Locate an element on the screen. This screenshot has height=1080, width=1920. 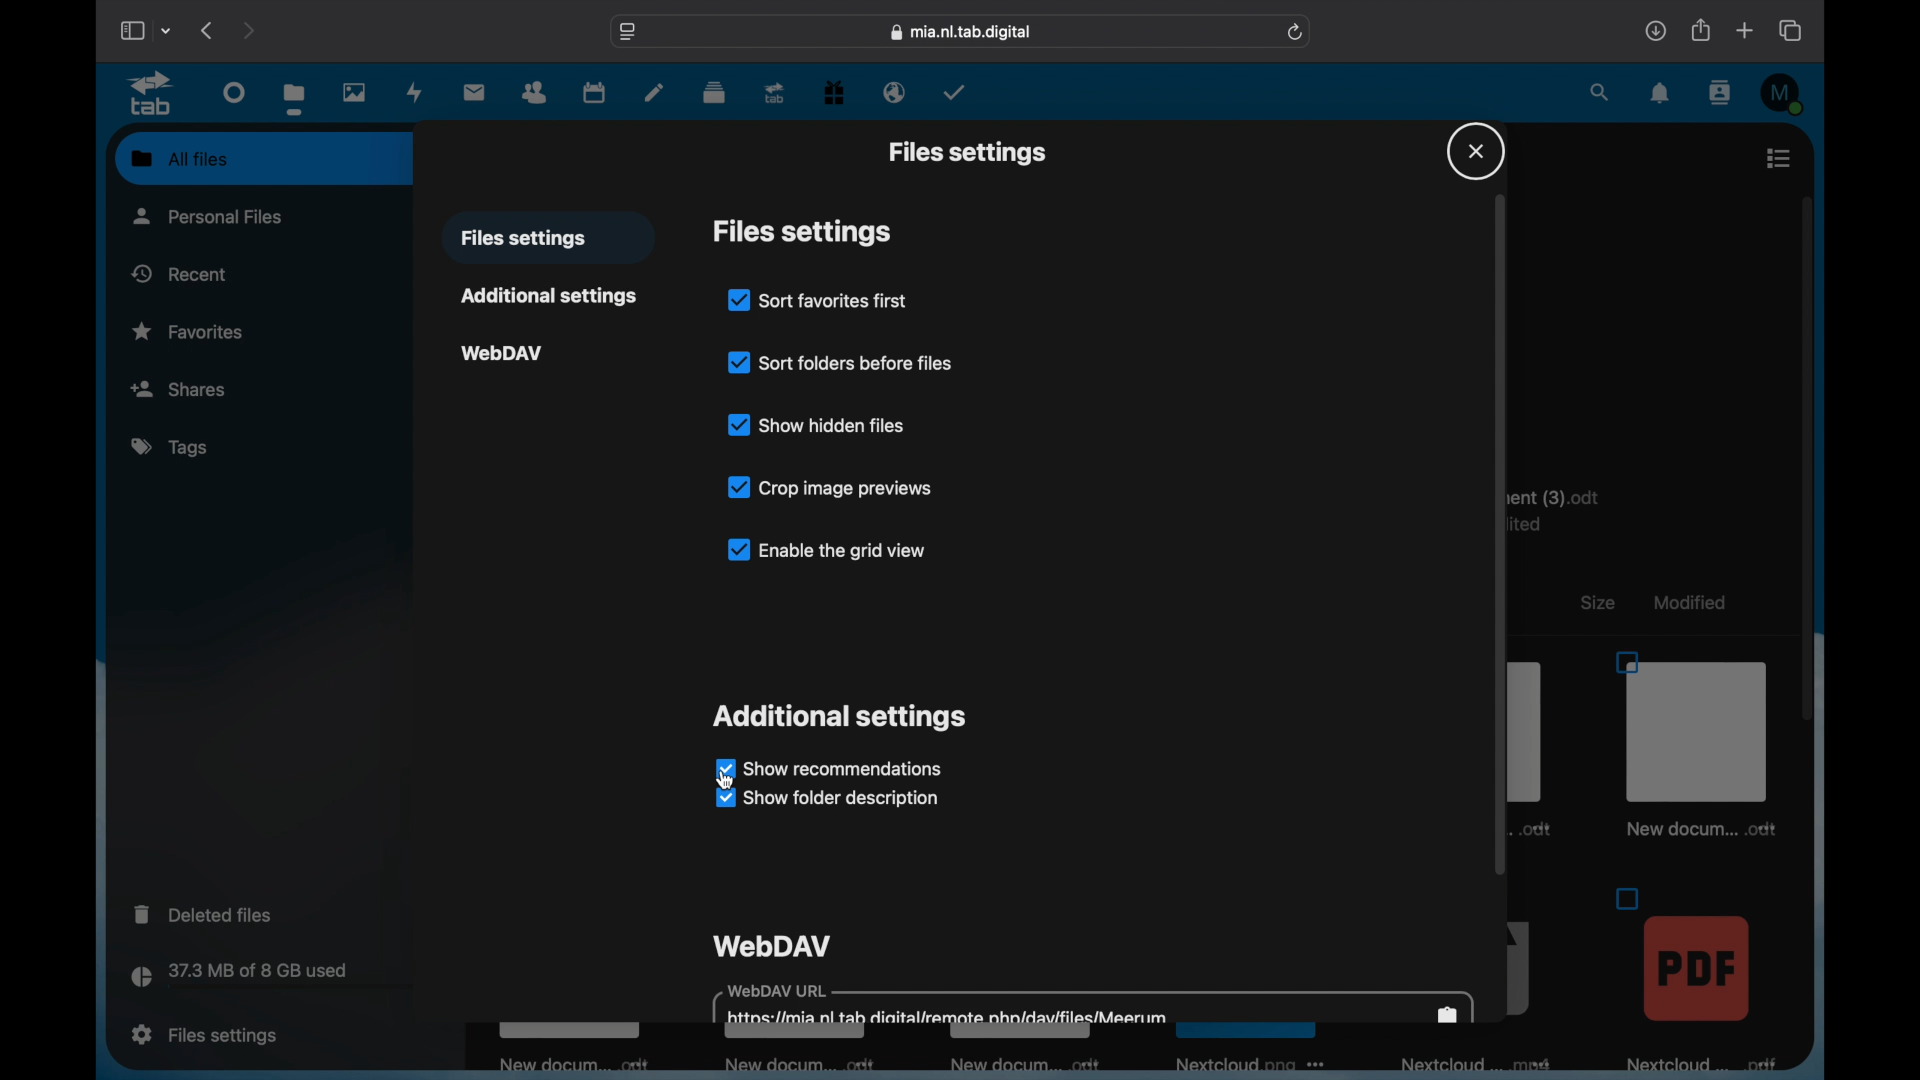
dashboard is located at coordinates (234, 93).